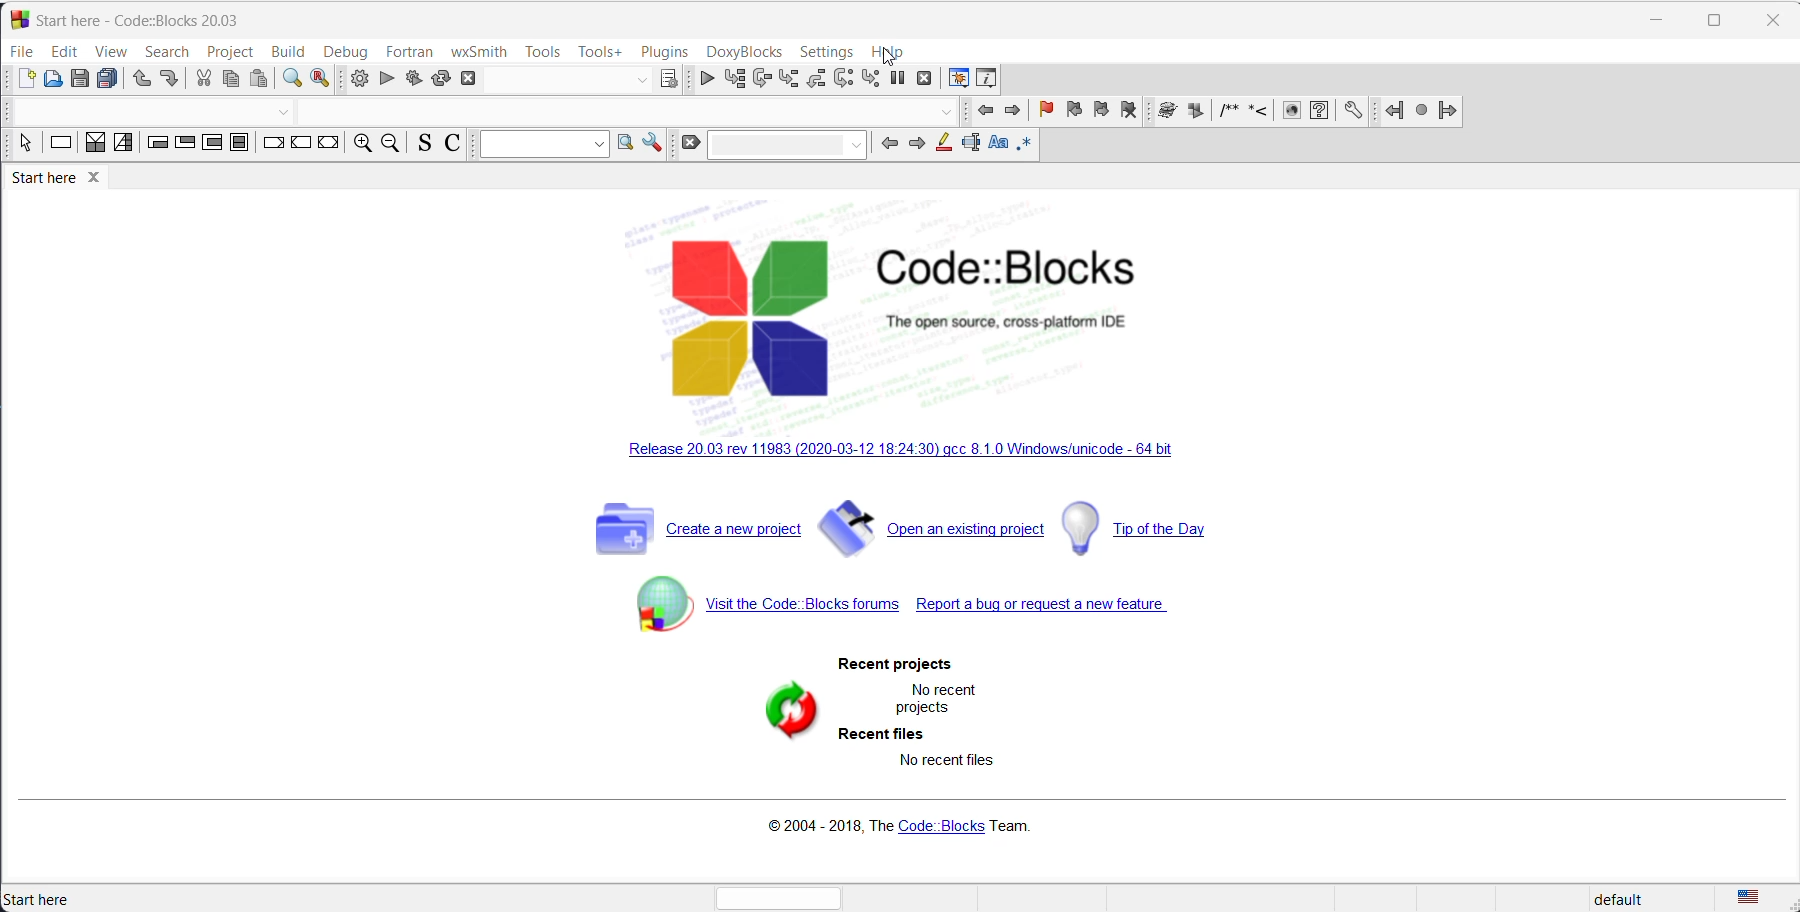 The width and height of the screenshot is (1800, 912). I want to click on search, so click(626, 144).